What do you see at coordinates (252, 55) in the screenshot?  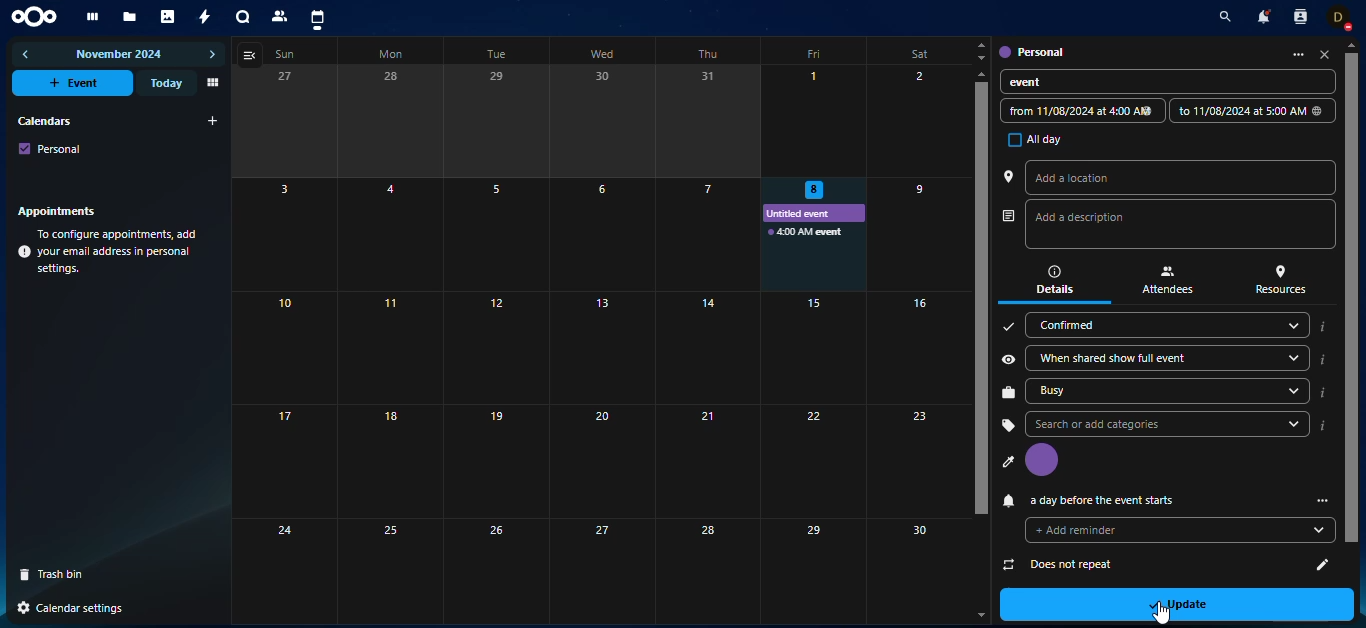 I see `view` at bounding box center [252, 55].